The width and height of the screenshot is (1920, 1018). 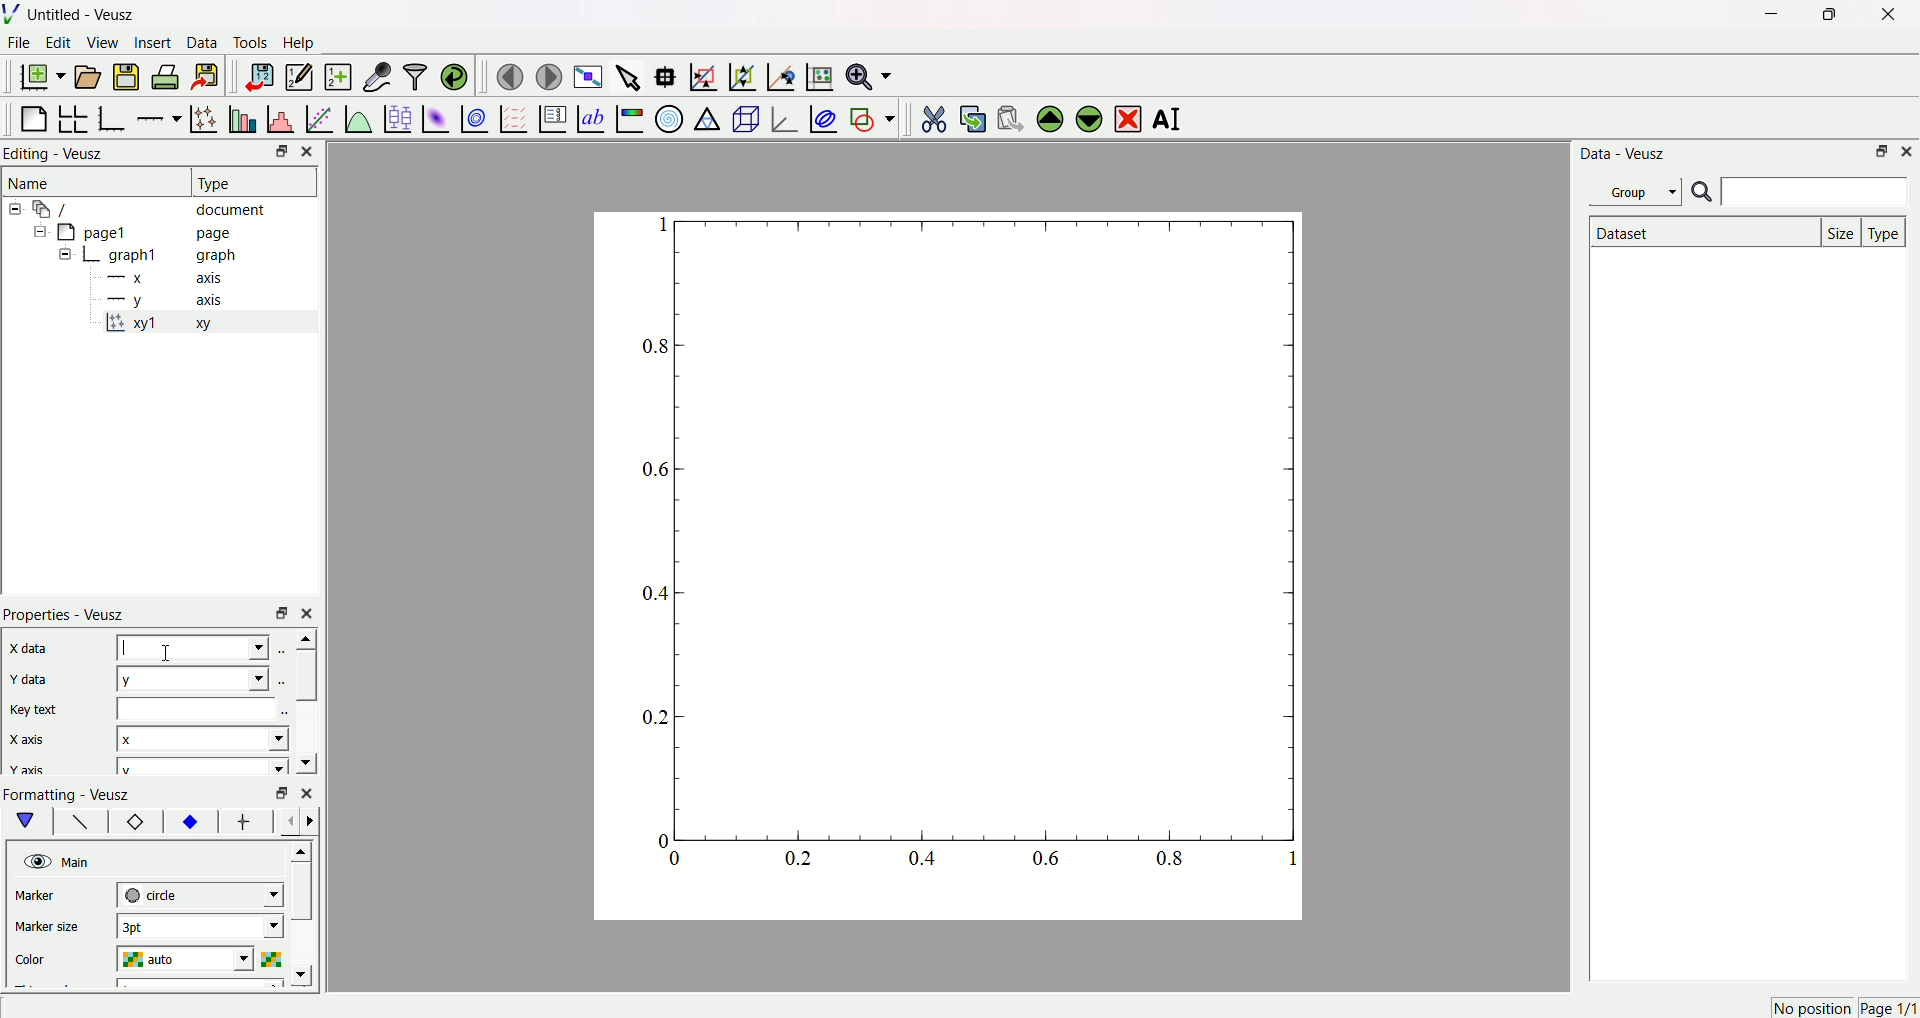 What do you see at coordinates (305, 43) in the screenshot?
I see `Help` at bounding box center [305, 43].